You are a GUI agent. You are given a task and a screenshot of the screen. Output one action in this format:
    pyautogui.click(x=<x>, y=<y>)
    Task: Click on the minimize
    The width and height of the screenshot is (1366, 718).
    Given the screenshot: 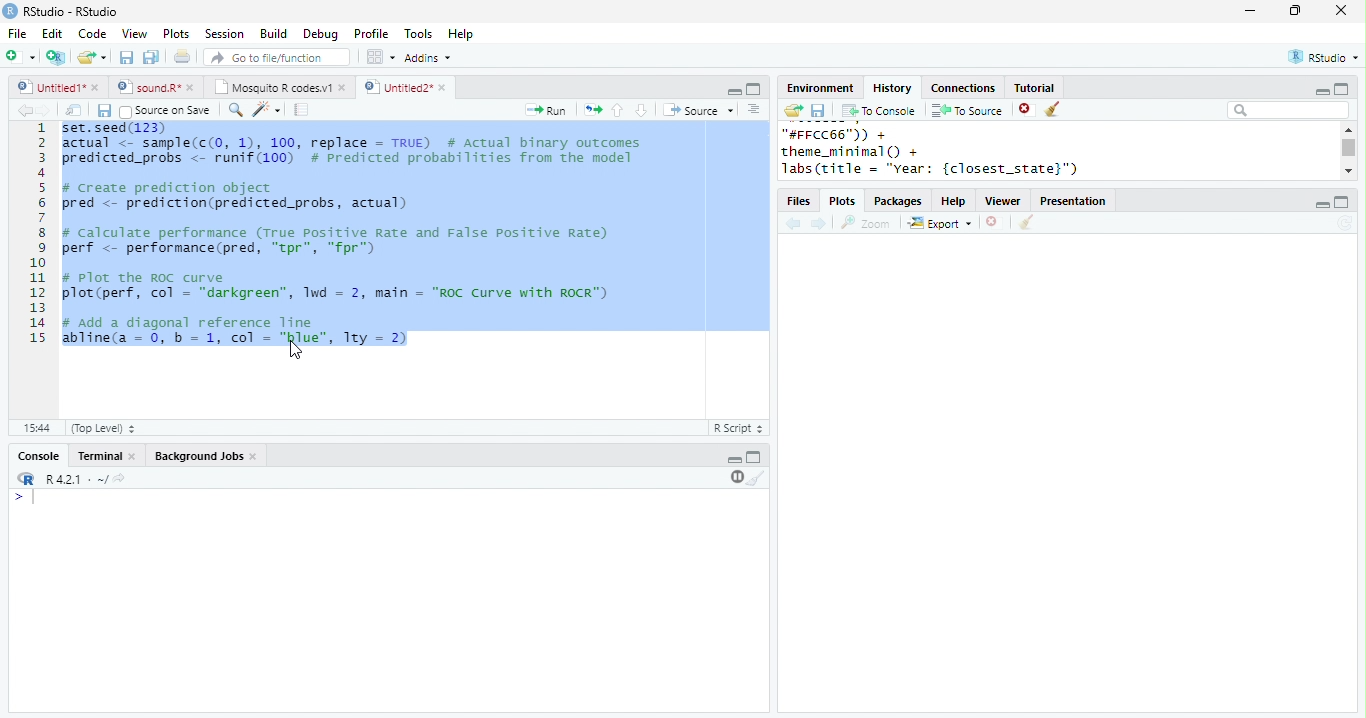 What is the action you would take?
    pyautogui.click(x=1321, y=205)
    